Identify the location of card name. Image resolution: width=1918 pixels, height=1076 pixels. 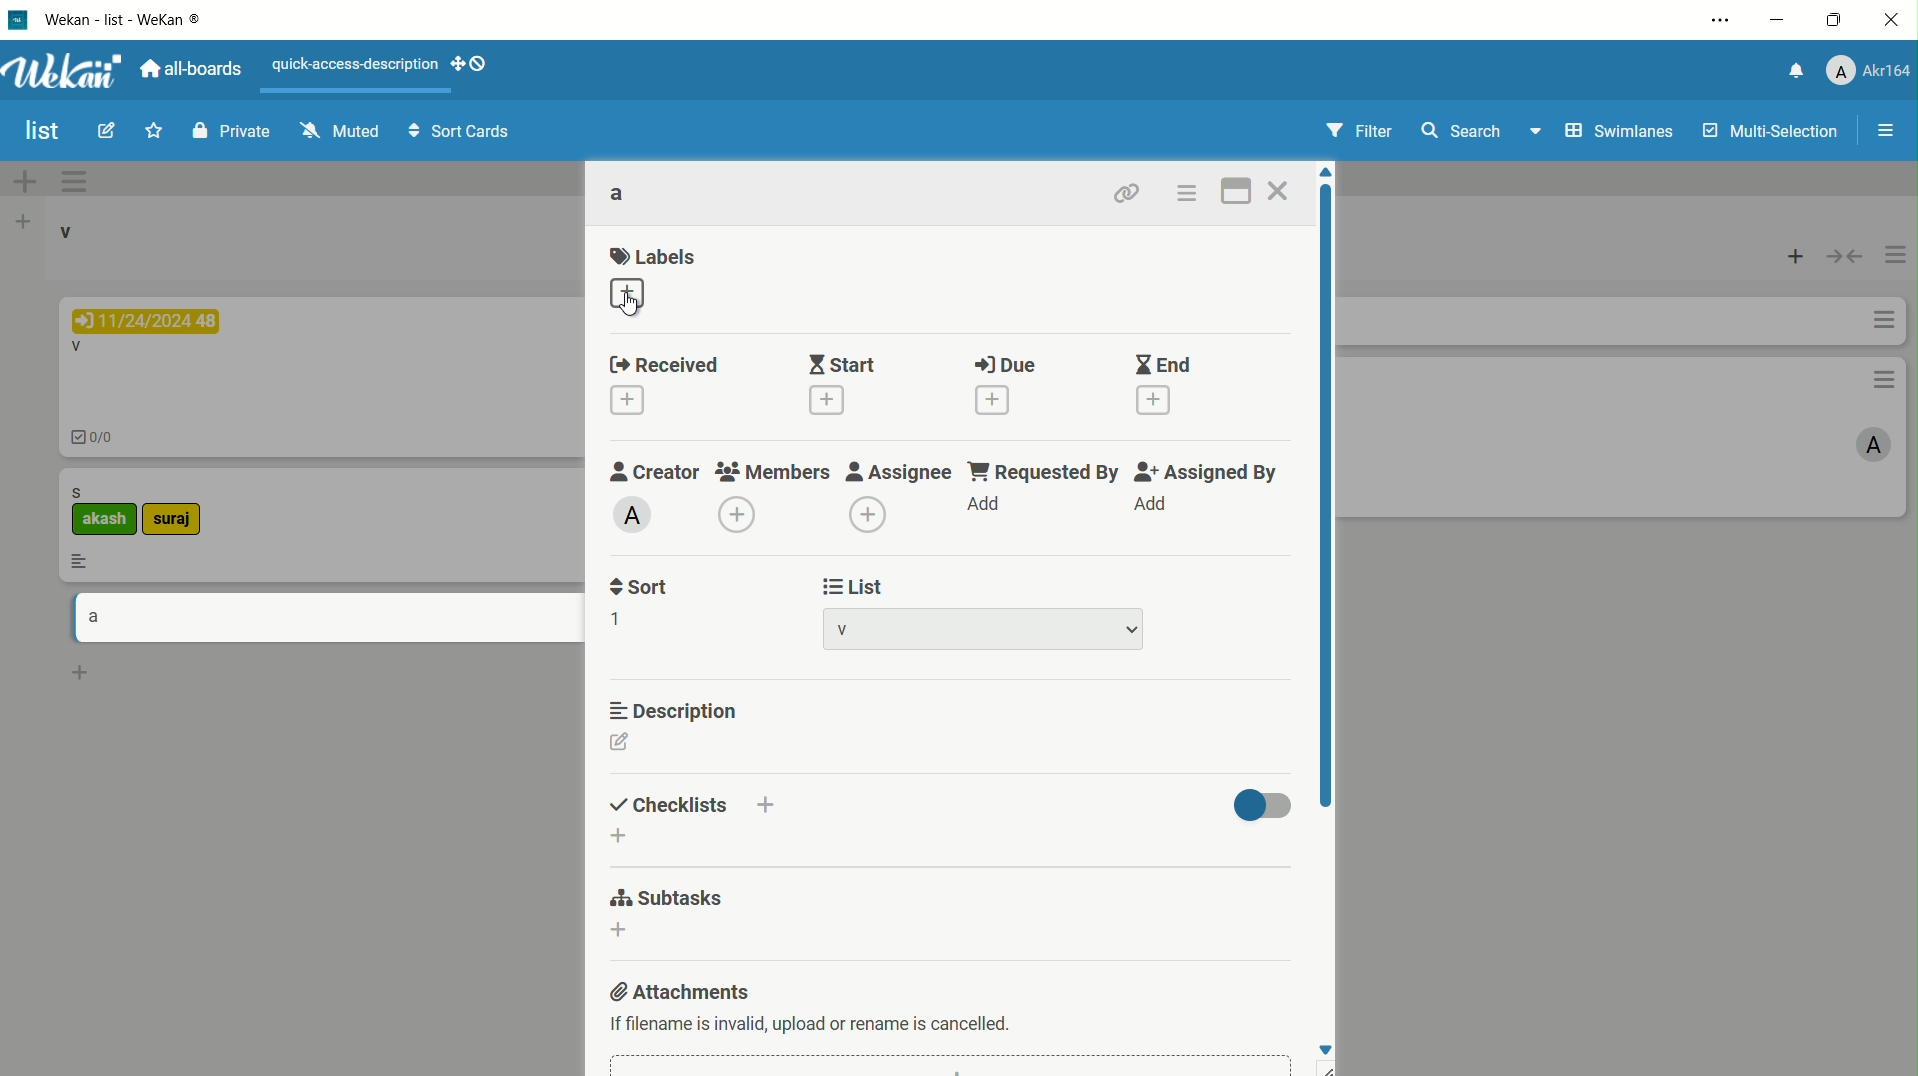
(619, 195).